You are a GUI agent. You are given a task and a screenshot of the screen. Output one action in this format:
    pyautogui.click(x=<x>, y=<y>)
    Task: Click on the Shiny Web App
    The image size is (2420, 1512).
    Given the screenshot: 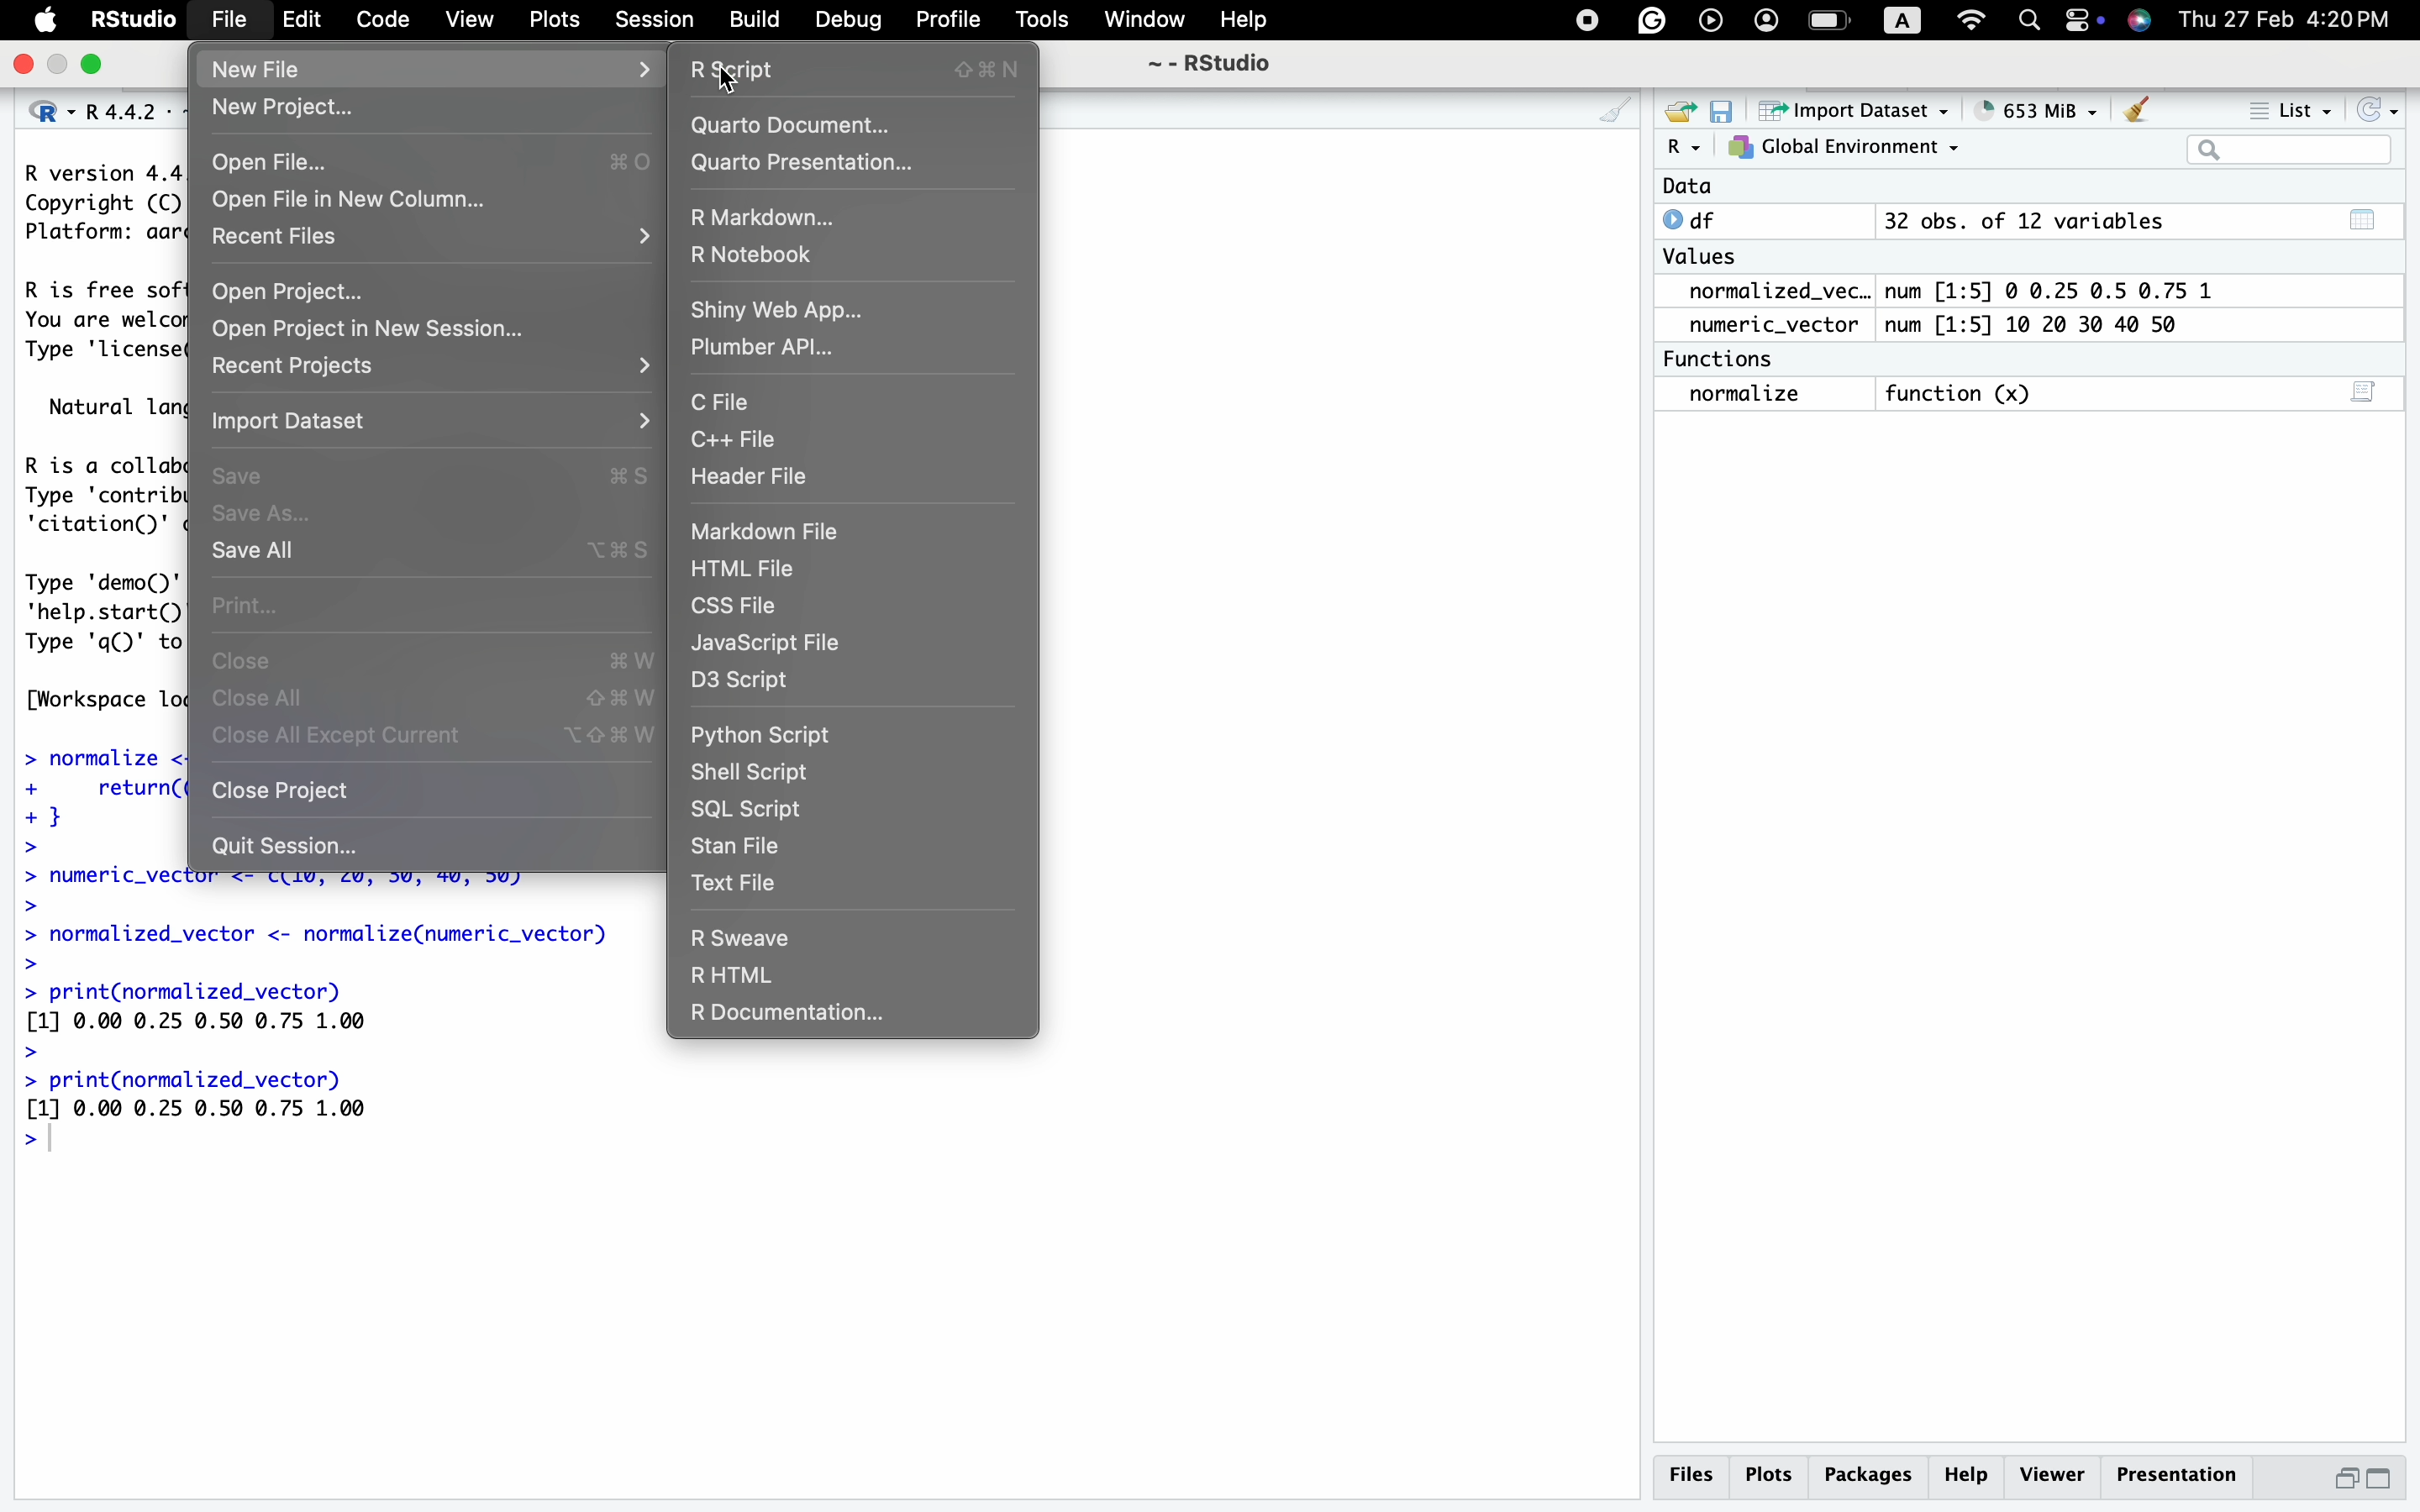 What is the action you would take?
    pyautogui.click(x=785, y=309)
    